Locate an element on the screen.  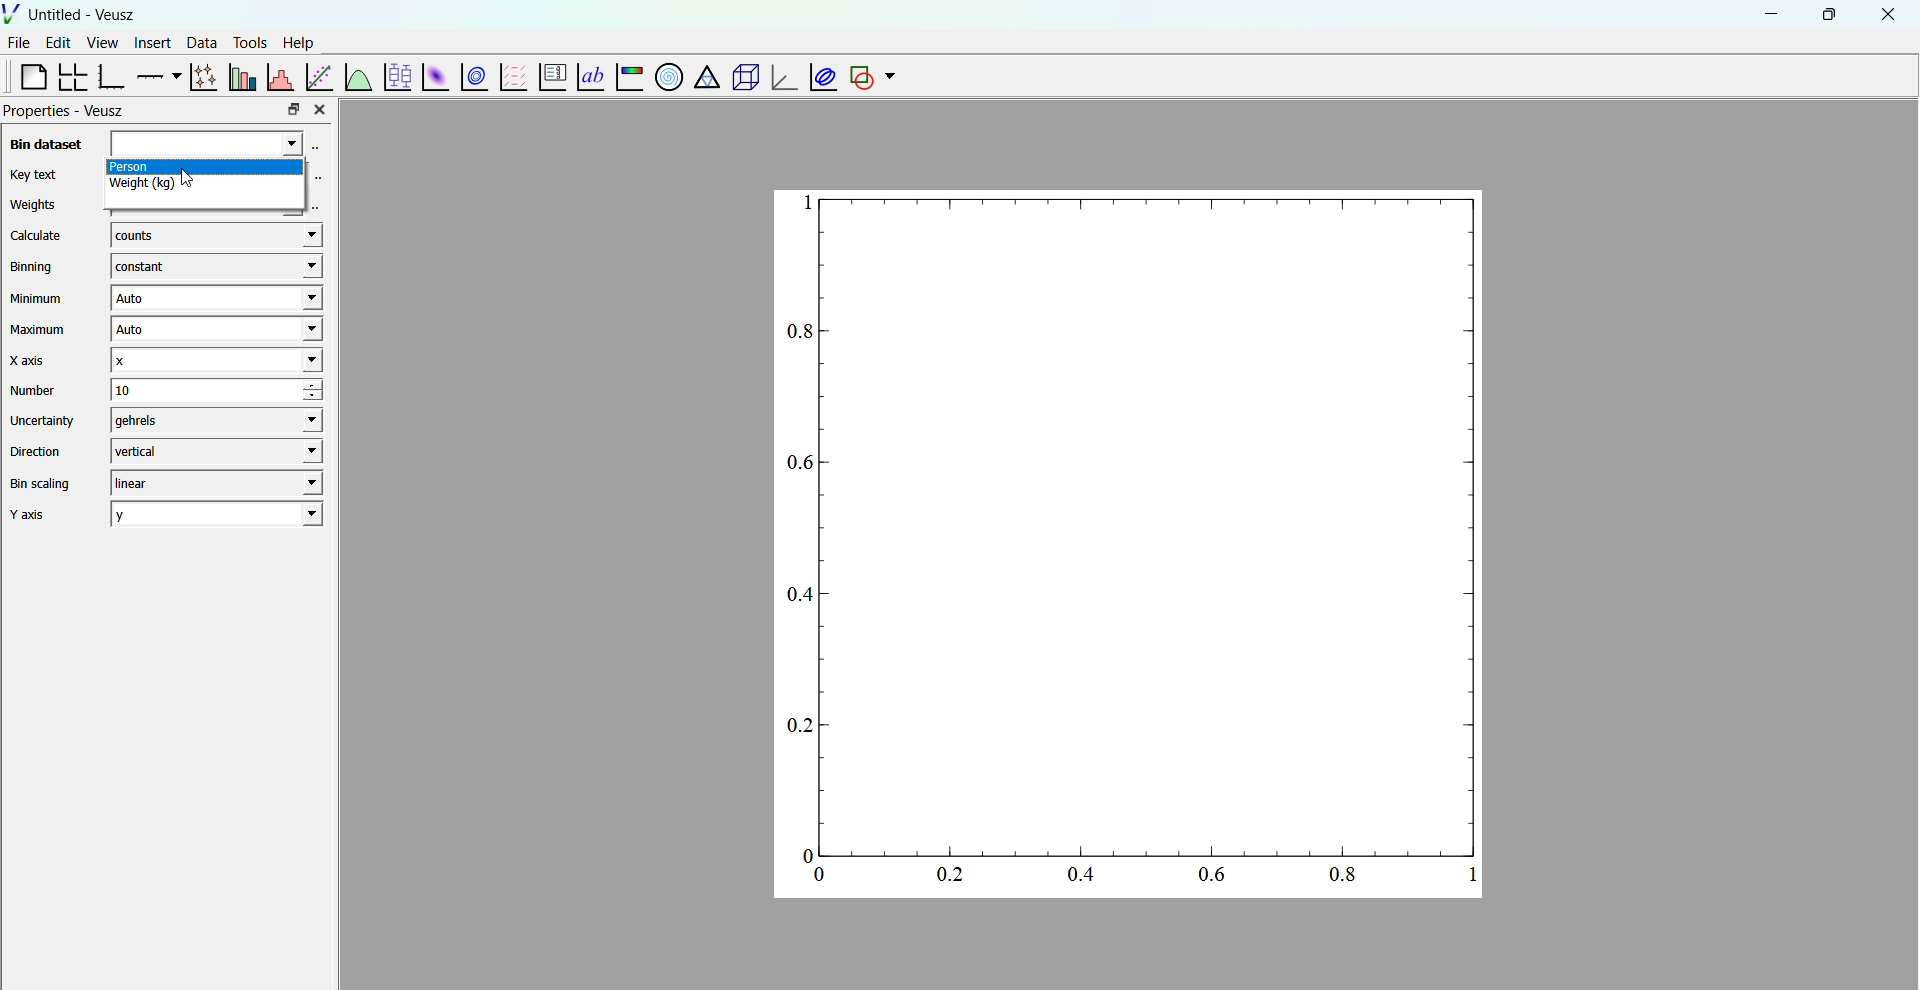
edit is located at coordinates (60, 43).